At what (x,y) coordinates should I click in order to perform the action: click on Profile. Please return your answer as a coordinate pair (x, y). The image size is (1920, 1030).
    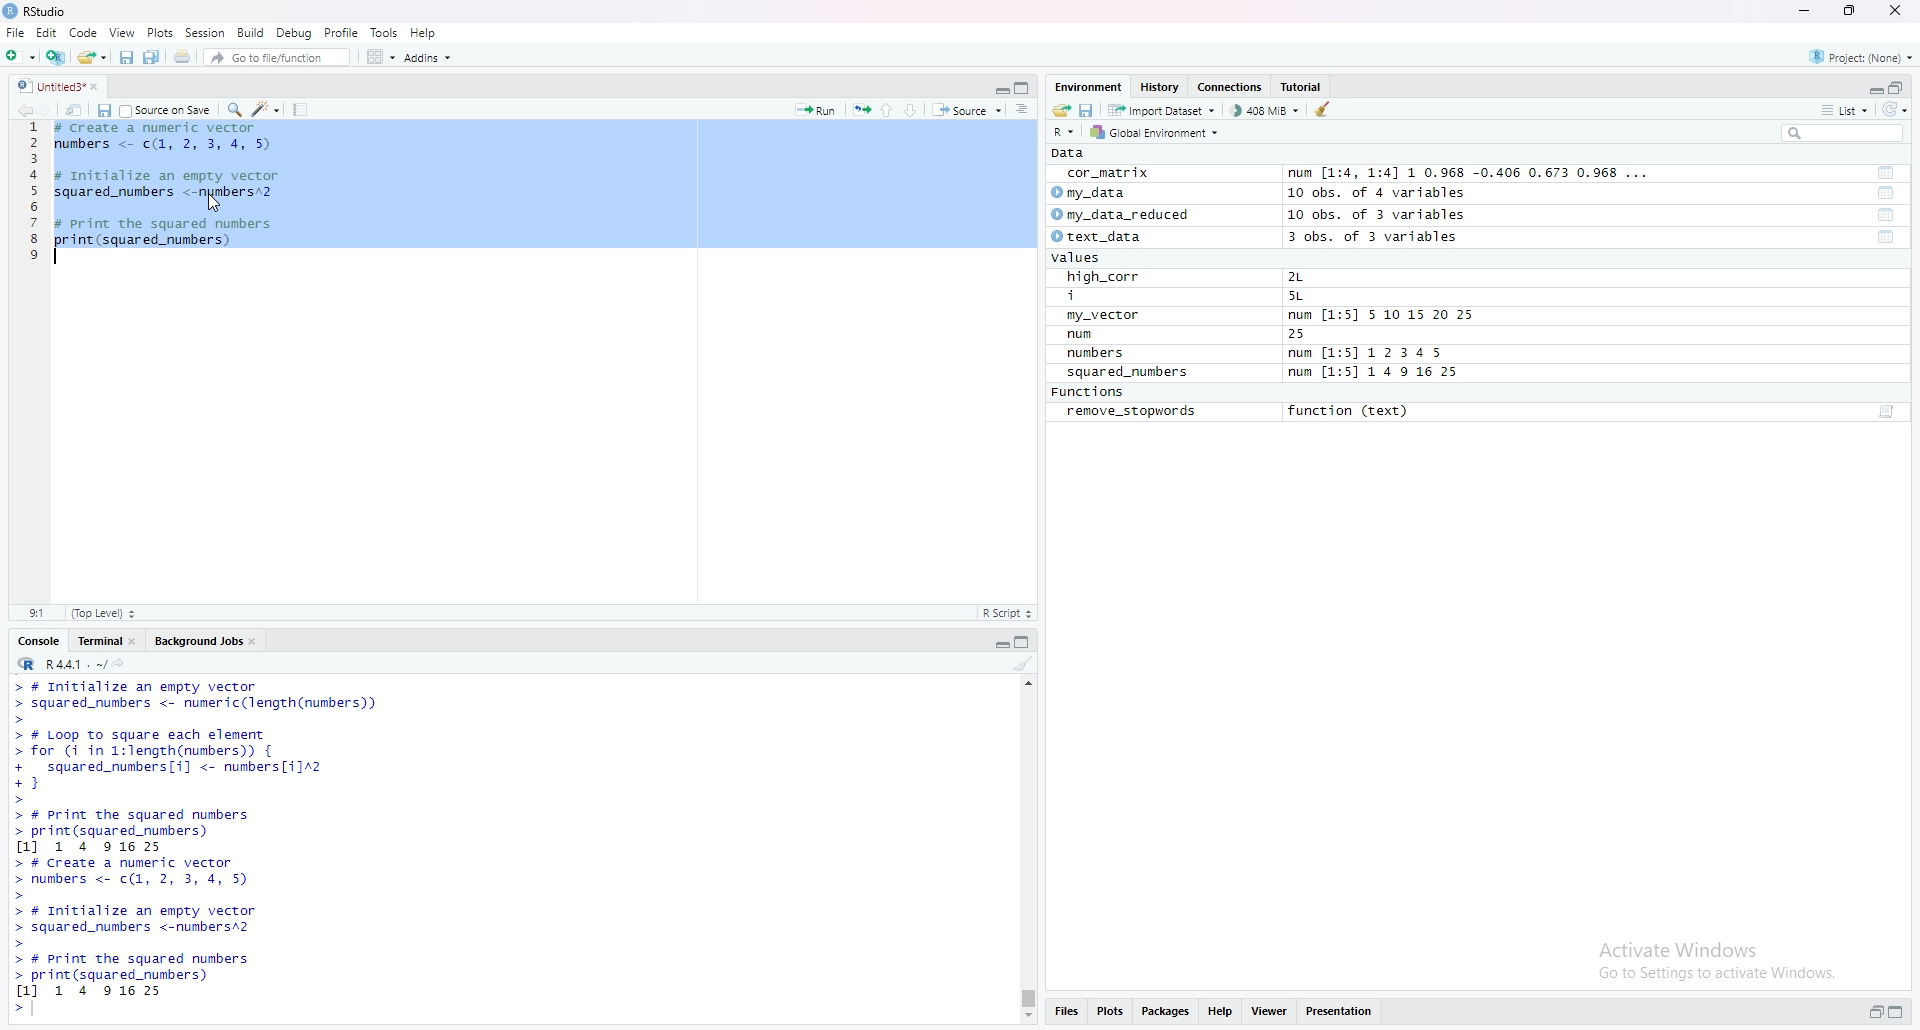
    Looking at the image, I should click on (342, 32).